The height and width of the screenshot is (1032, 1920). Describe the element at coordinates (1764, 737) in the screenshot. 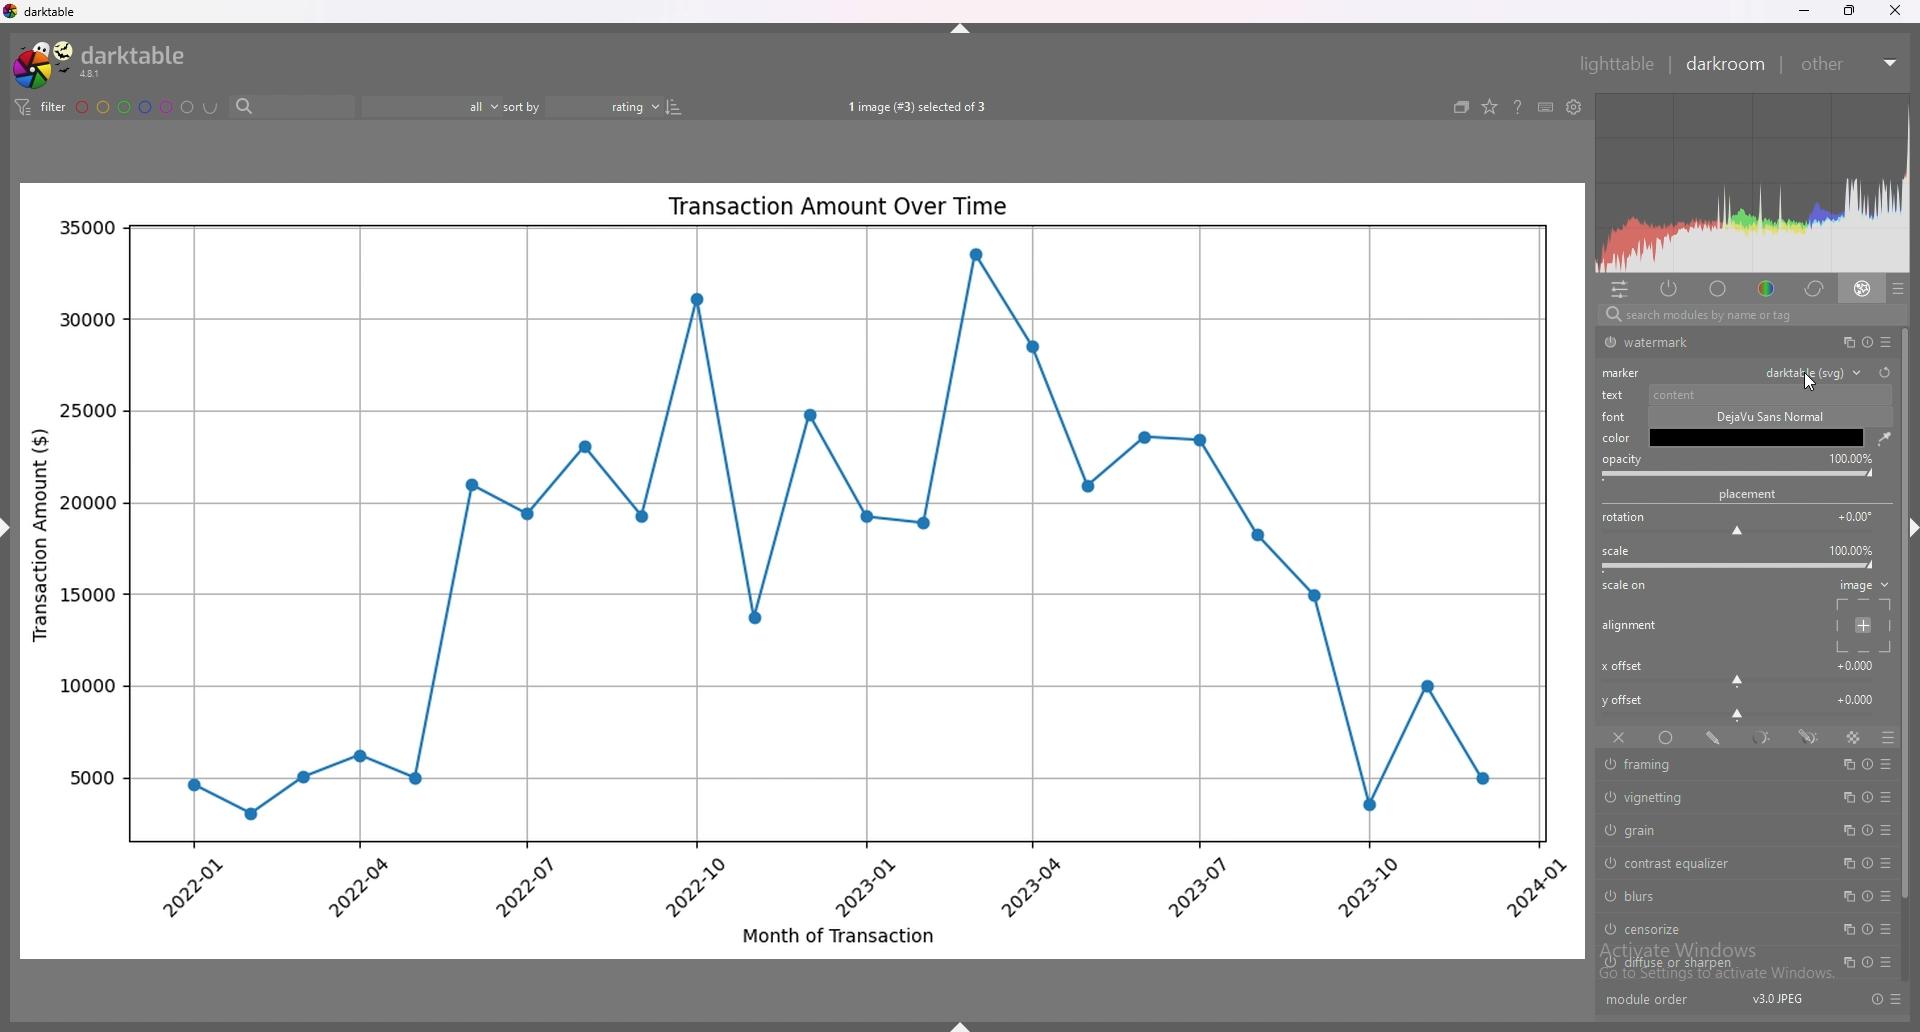

I see `parametric mask` at that location.